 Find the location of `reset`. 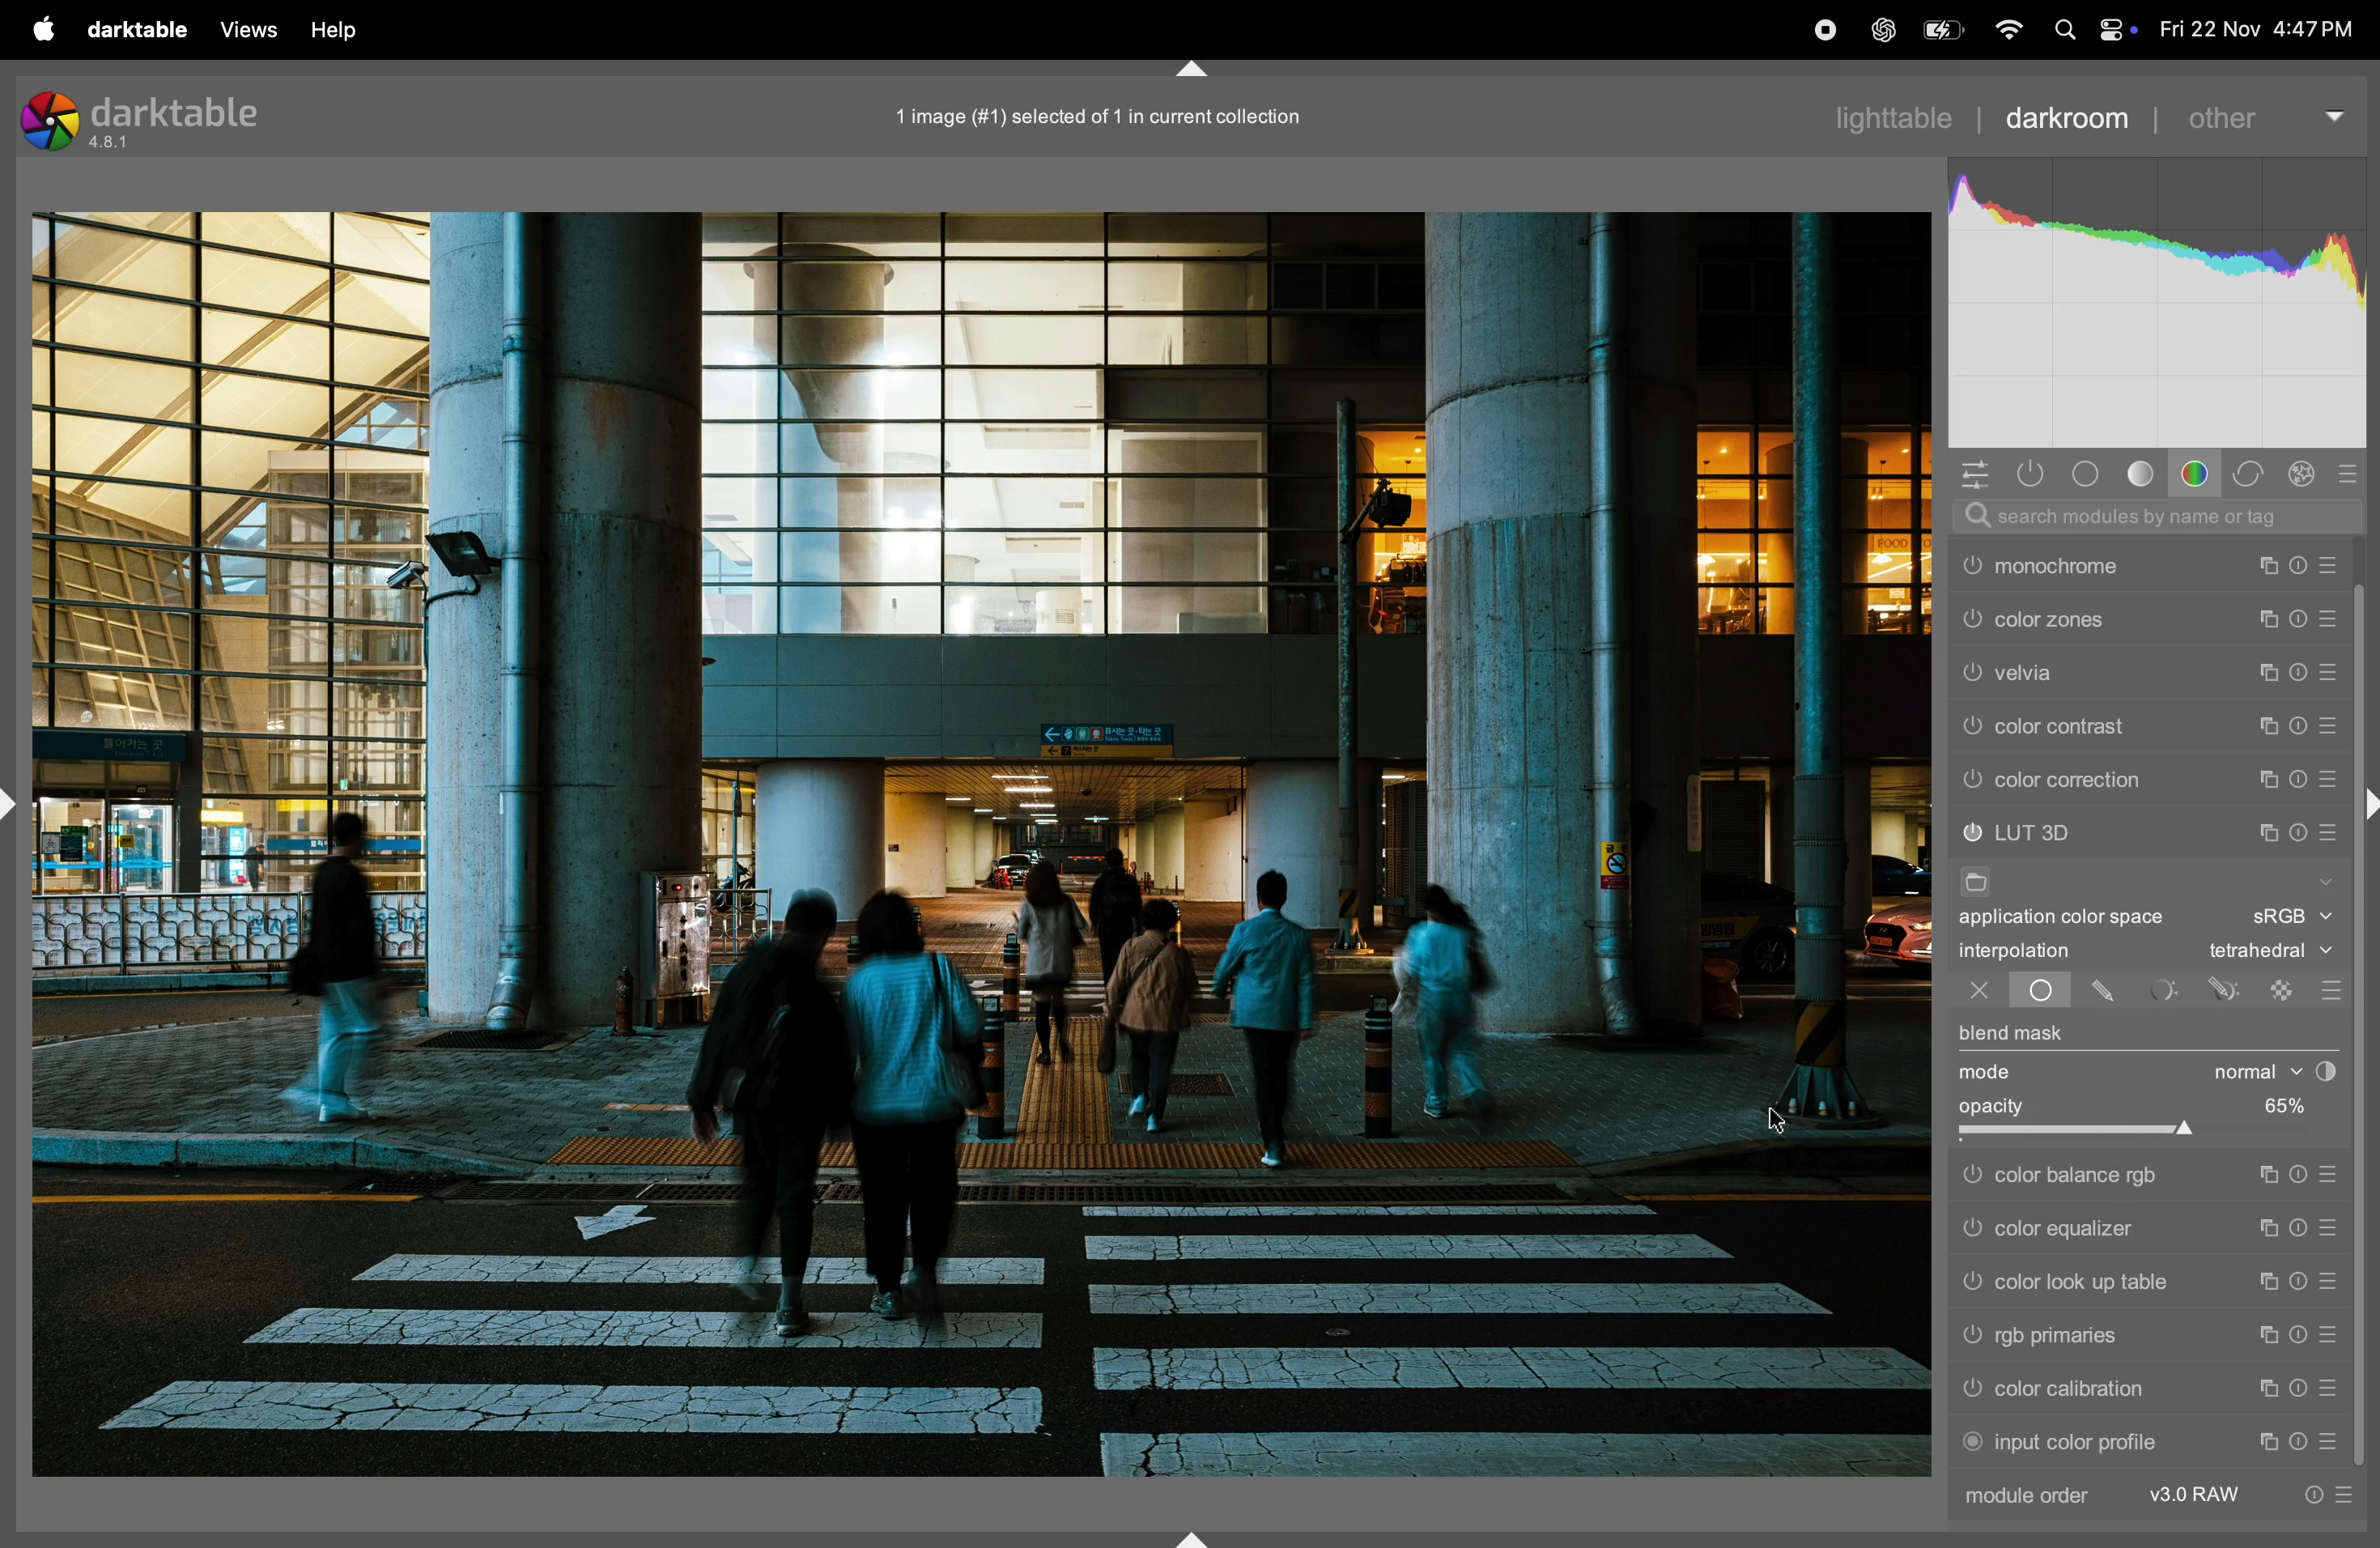

reset is located at coordinates (2298, 558).